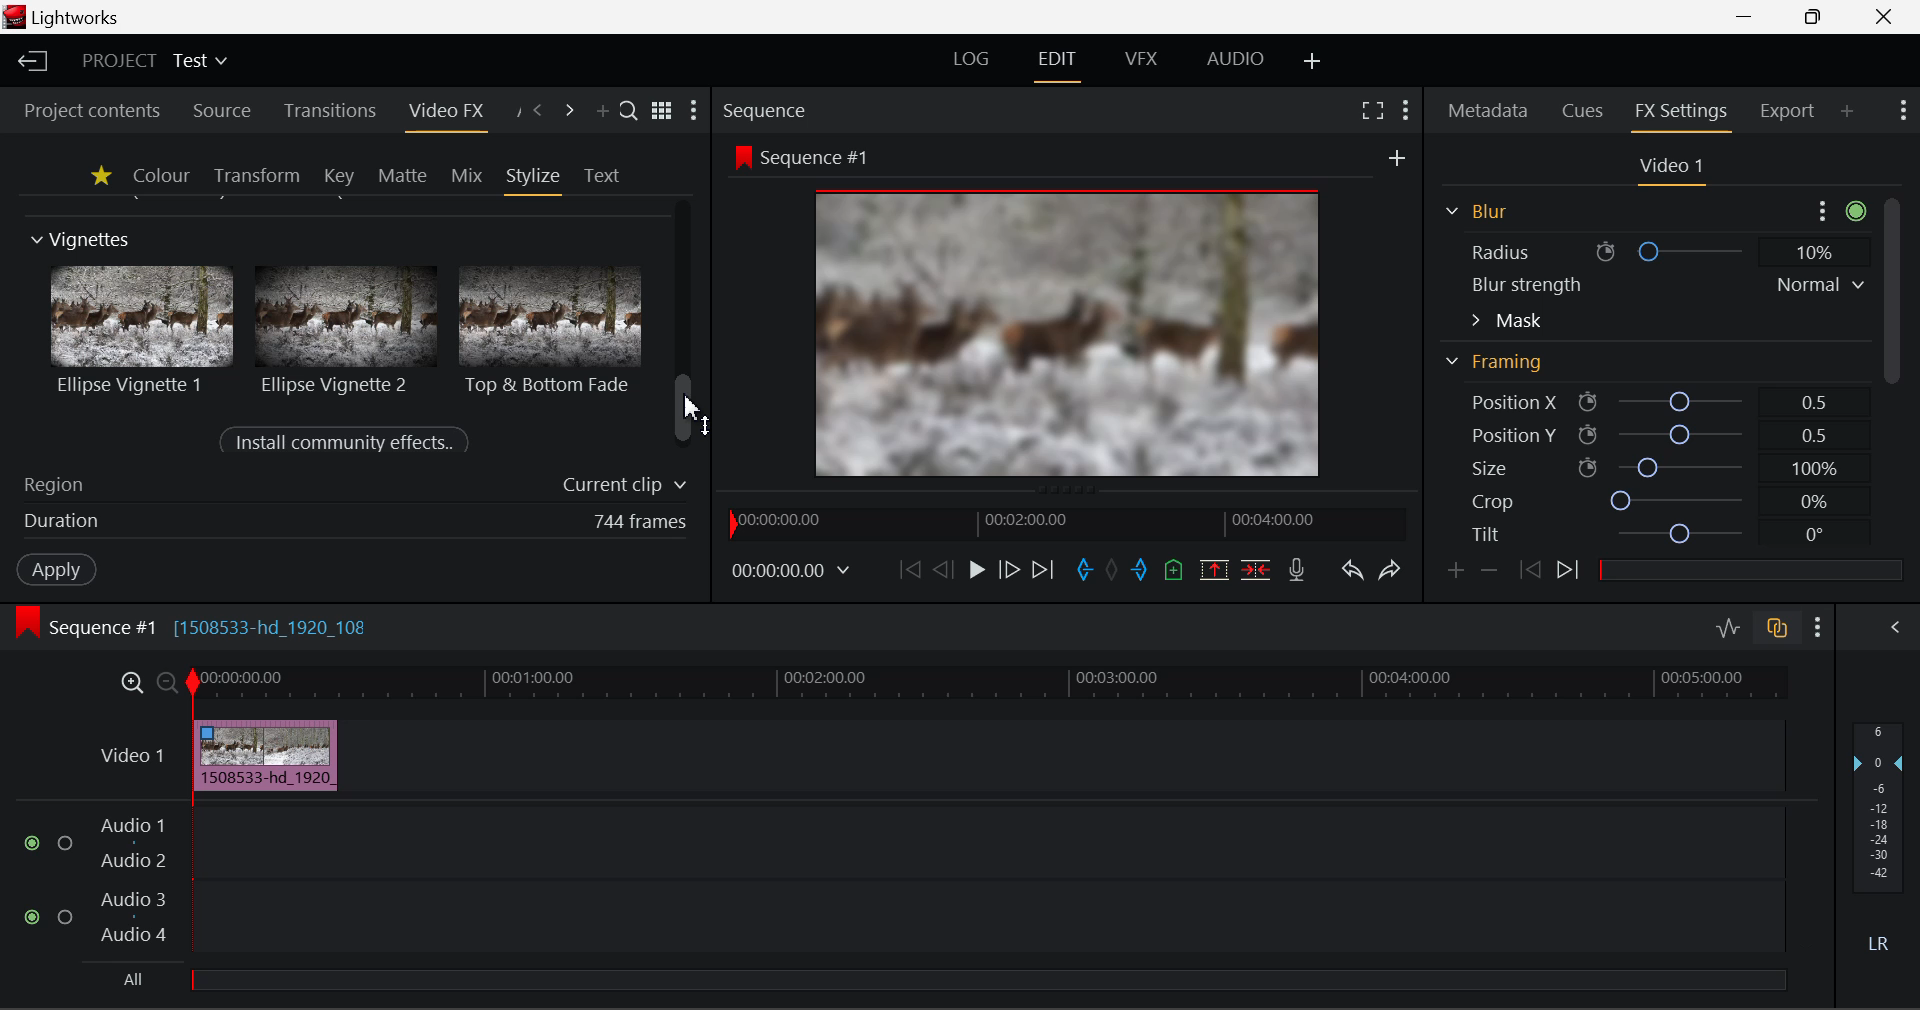 Image resolution: width=1920 pixels, height=1010 pixels. I want to click on Show Settings, so click(1406, 108).